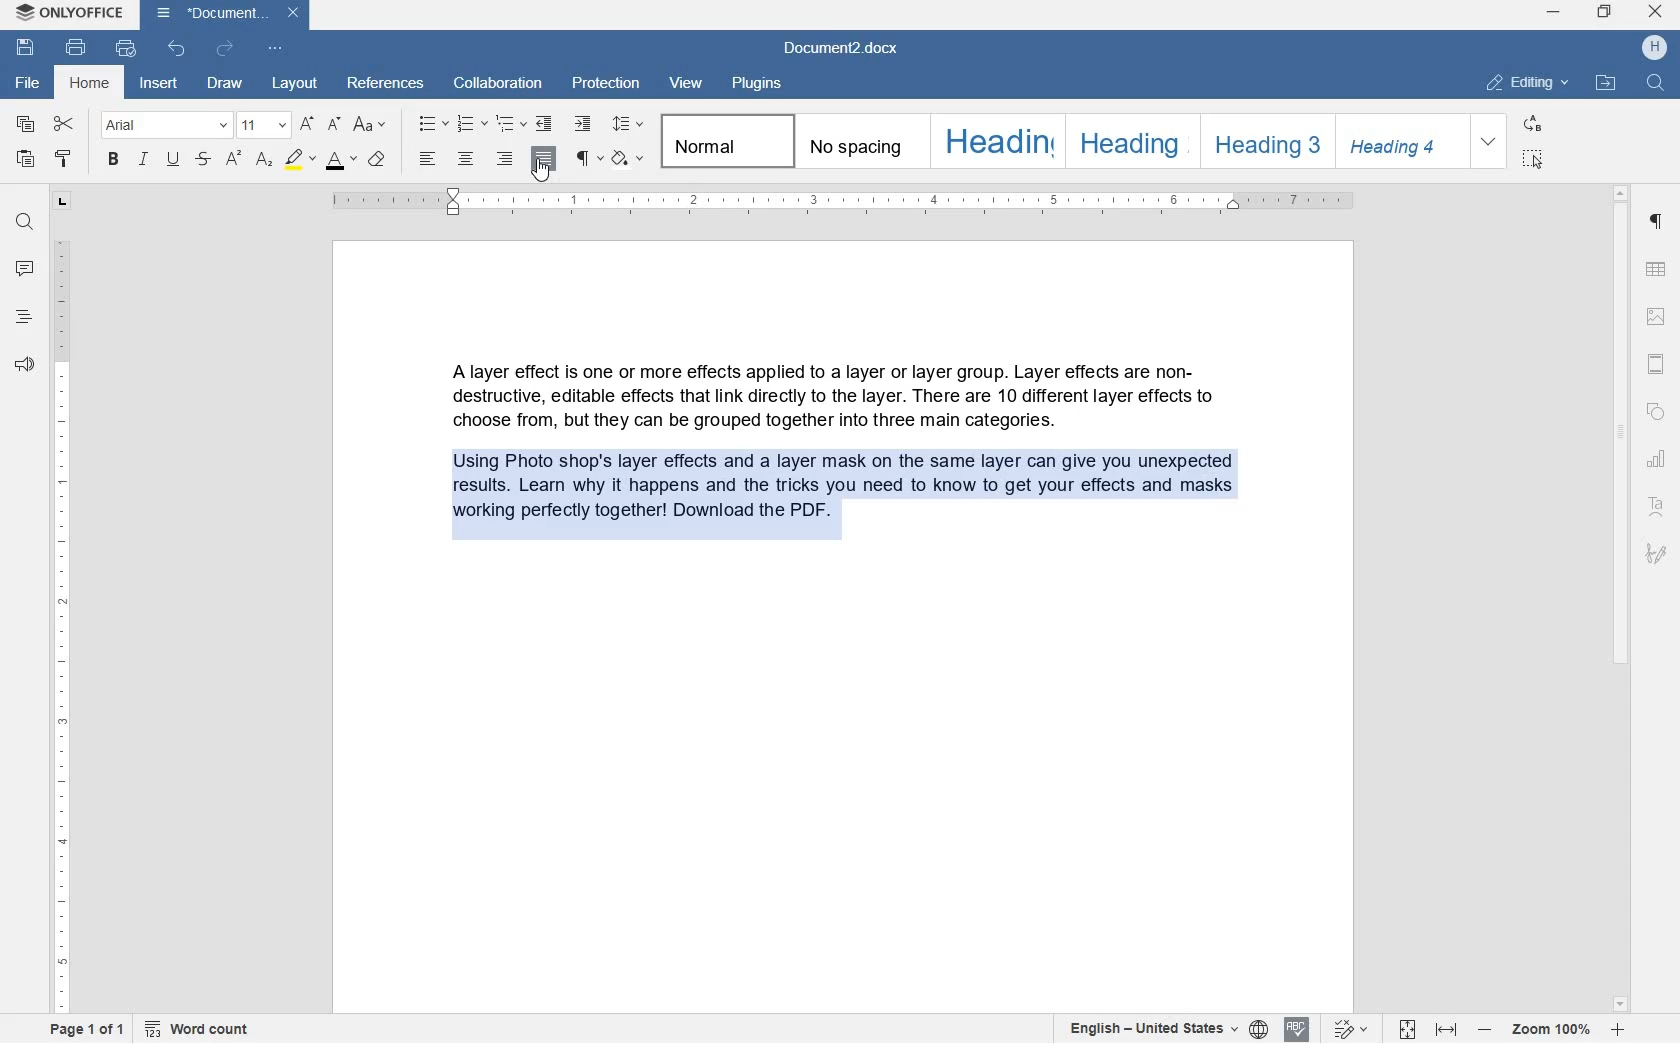 The image size is (1680, 1044). I want to click on PRINT, so click(77, 47).